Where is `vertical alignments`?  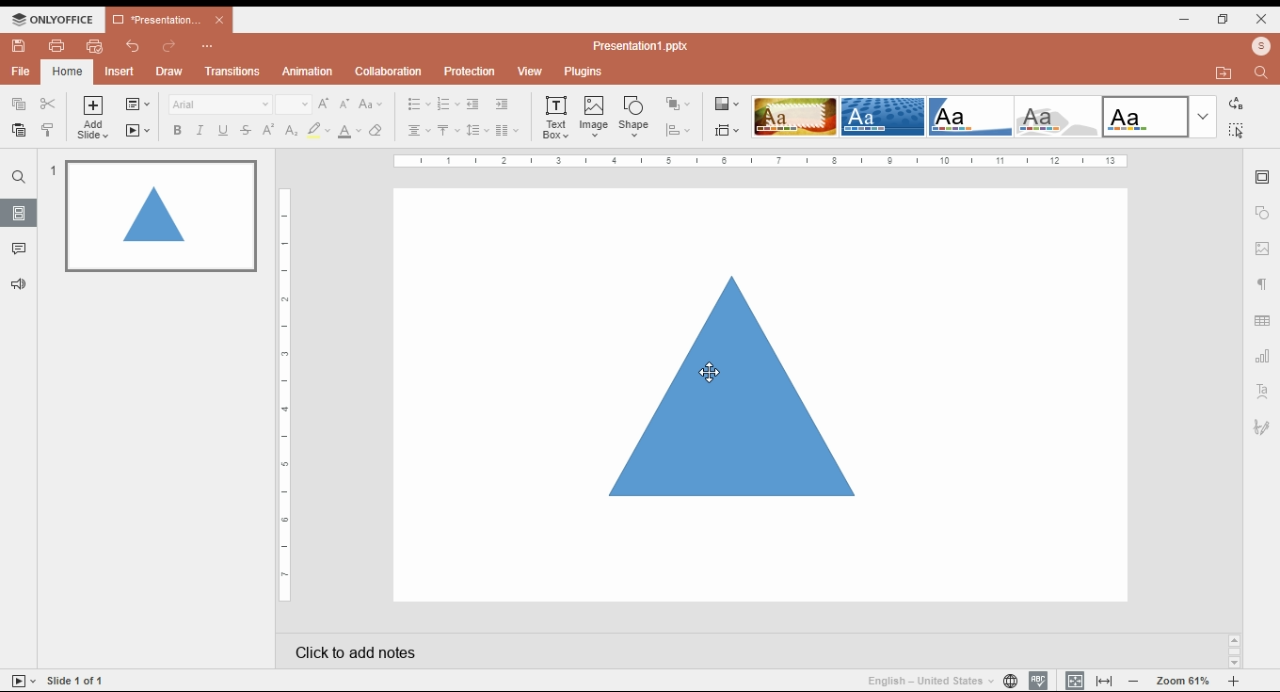
vertical alignments is located at coordinates (448, 129).